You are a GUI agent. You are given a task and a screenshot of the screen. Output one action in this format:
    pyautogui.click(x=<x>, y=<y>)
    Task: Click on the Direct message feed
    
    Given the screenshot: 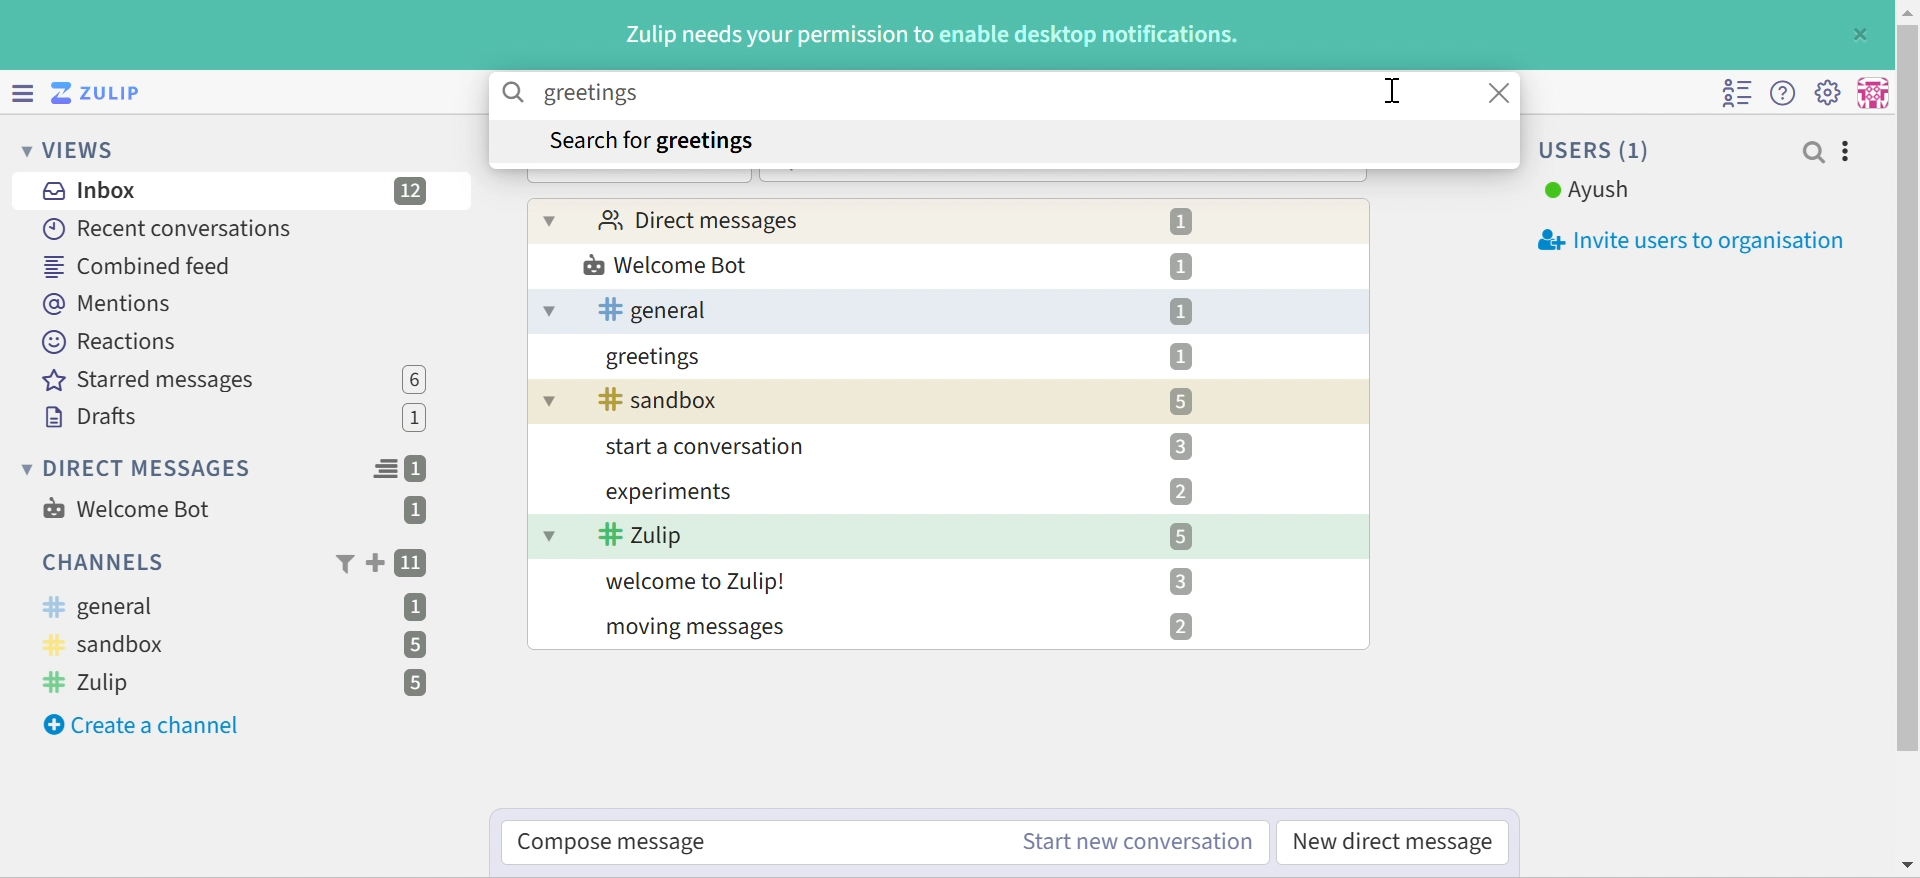 What is the action you would take?
    pyautogui.click(x=385, y=469)
    